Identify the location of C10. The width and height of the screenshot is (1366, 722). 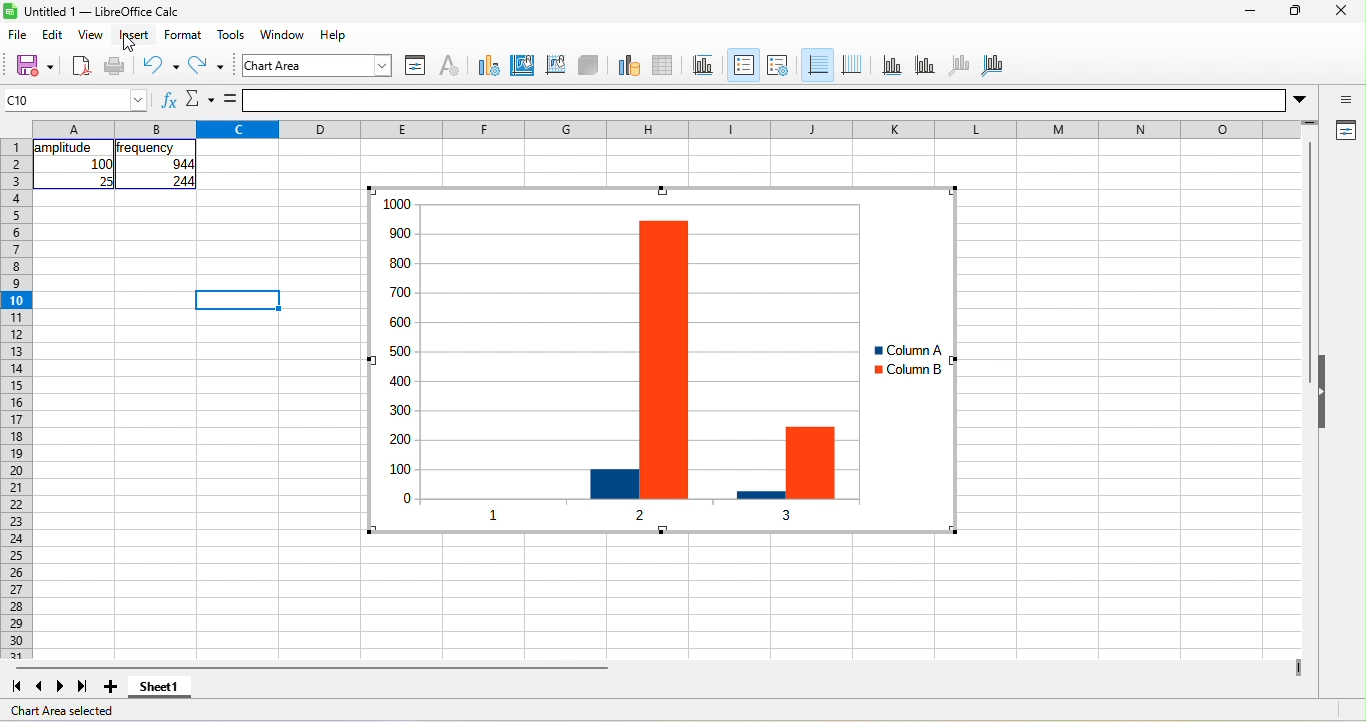
(76, 100).